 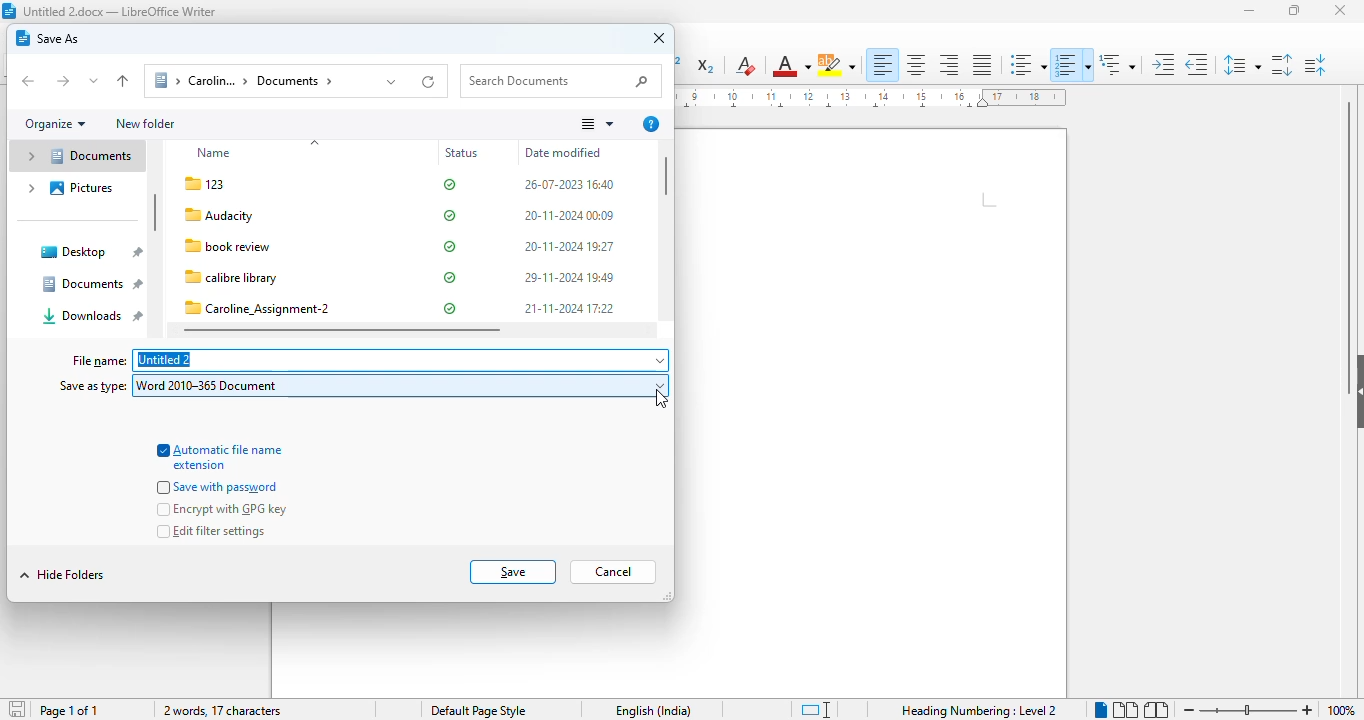 What do you see at coordinates (1125, 709) in the screenshot?
I see `multi-page view` at bounding box center [1125, 709].